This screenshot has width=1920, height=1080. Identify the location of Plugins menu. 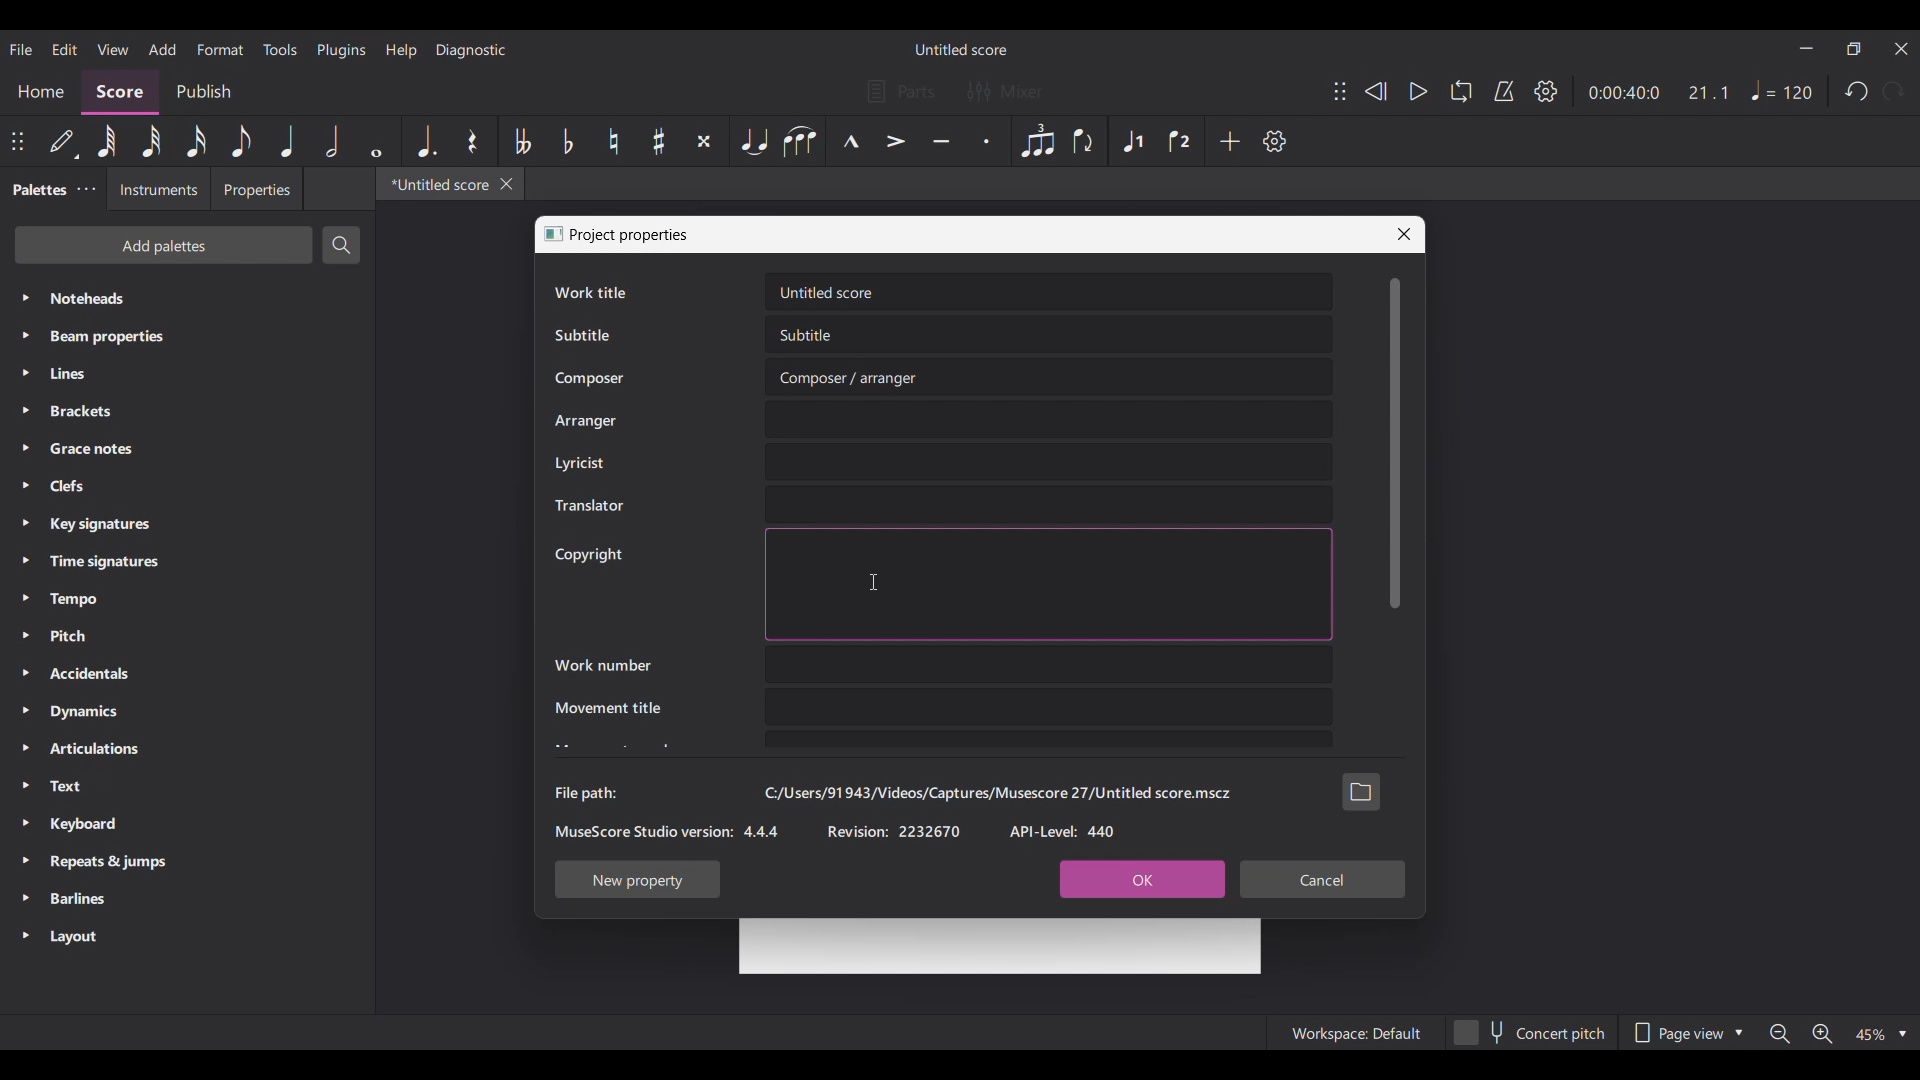
(342, 50).